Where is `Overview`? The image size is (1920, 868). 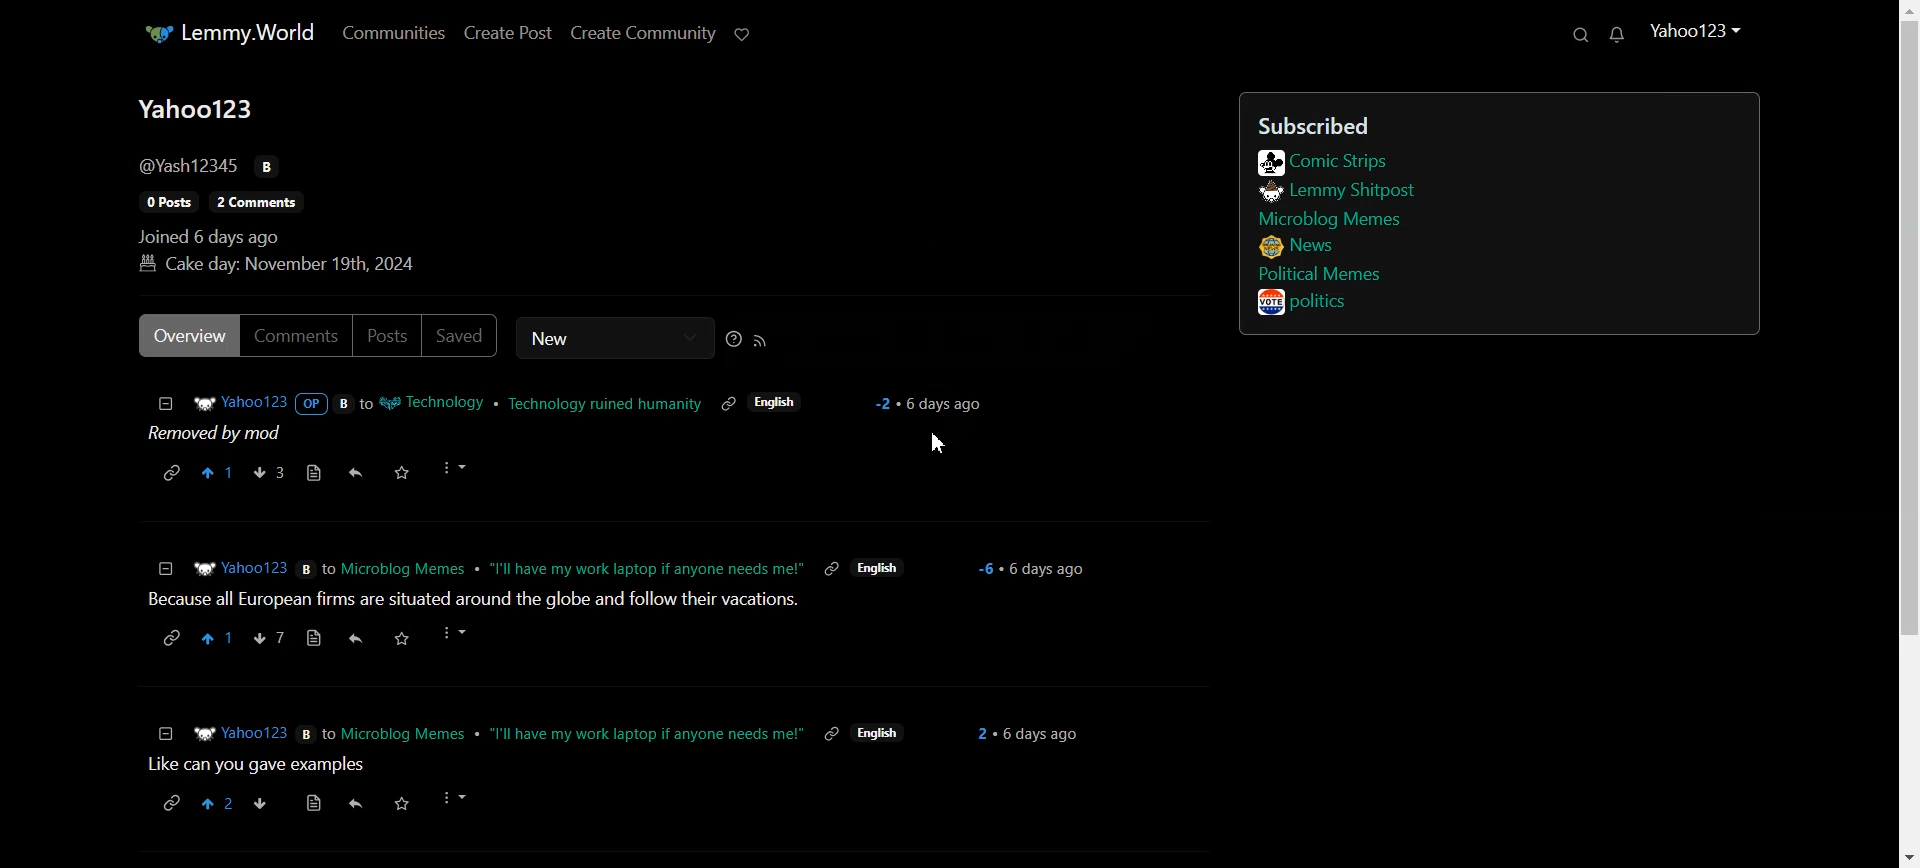
Overview is located at coordinates (188, 335).